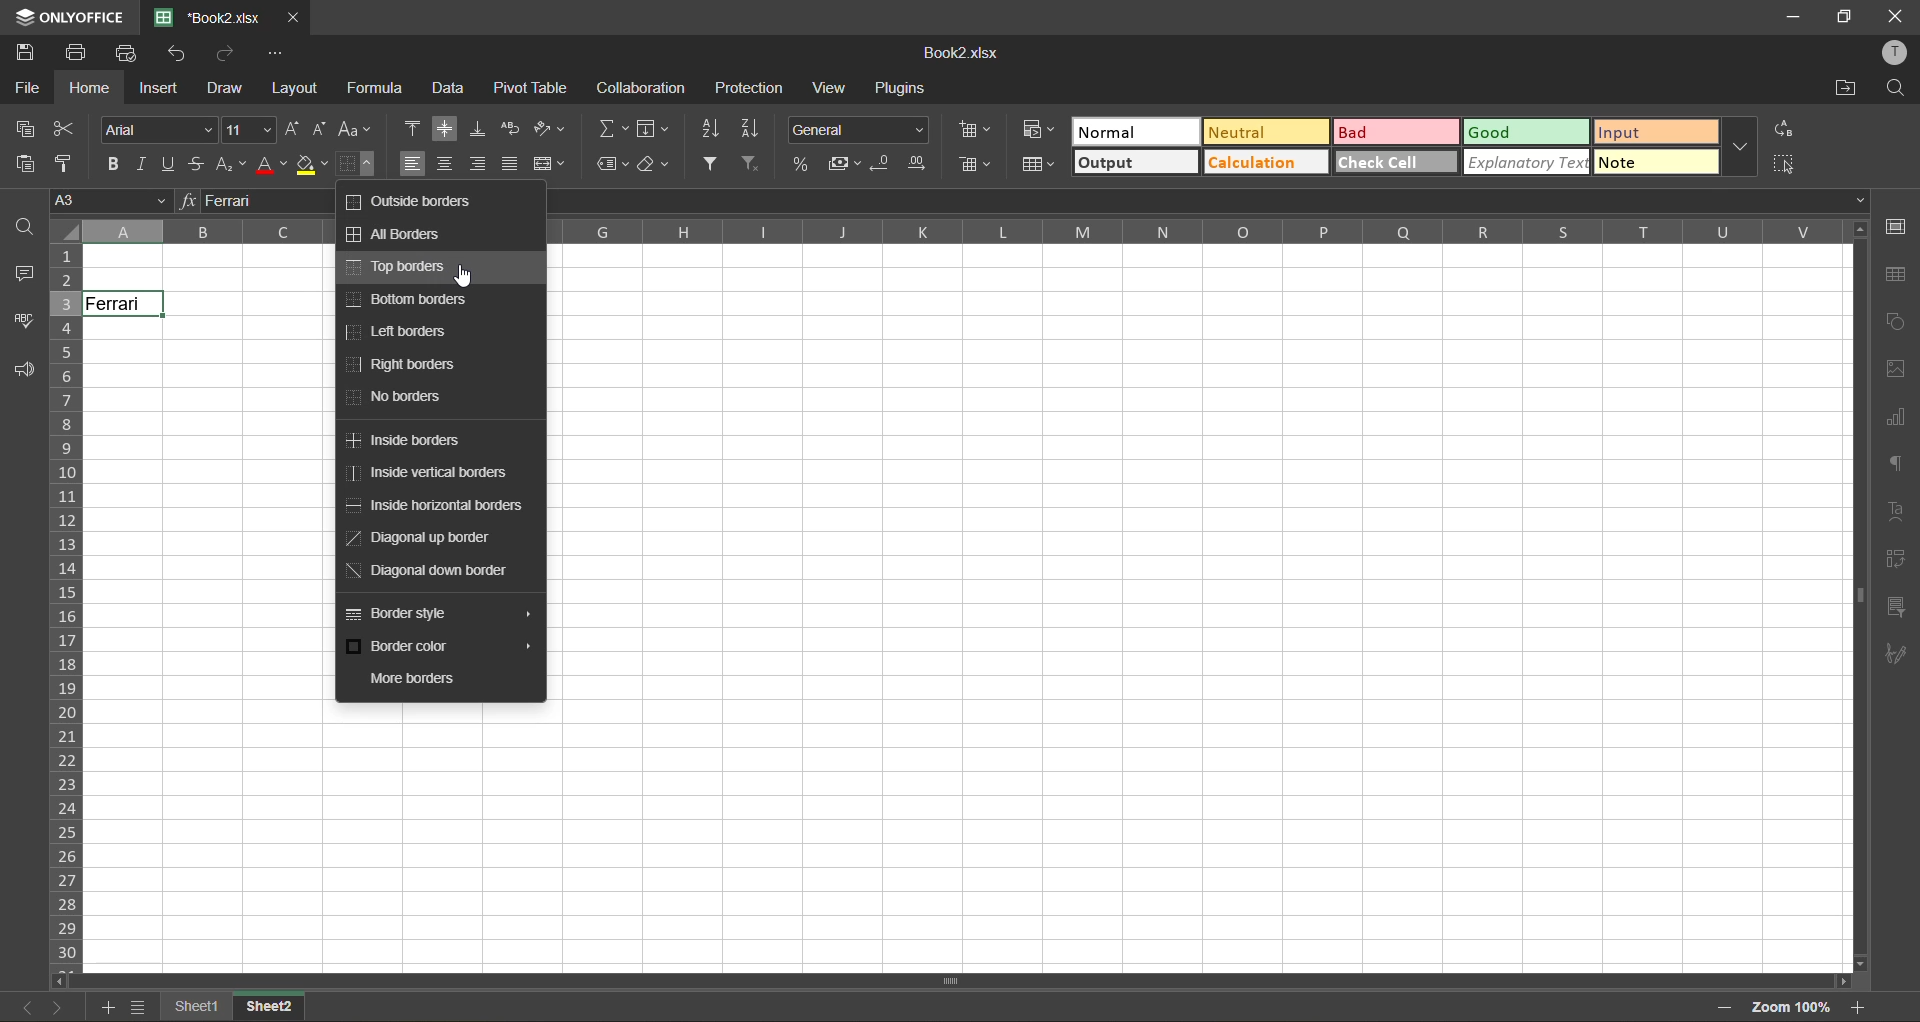  What do you see at coordinates (56, 1008) in the screenshot?
I see `next` at bounding box center [56, 1008].